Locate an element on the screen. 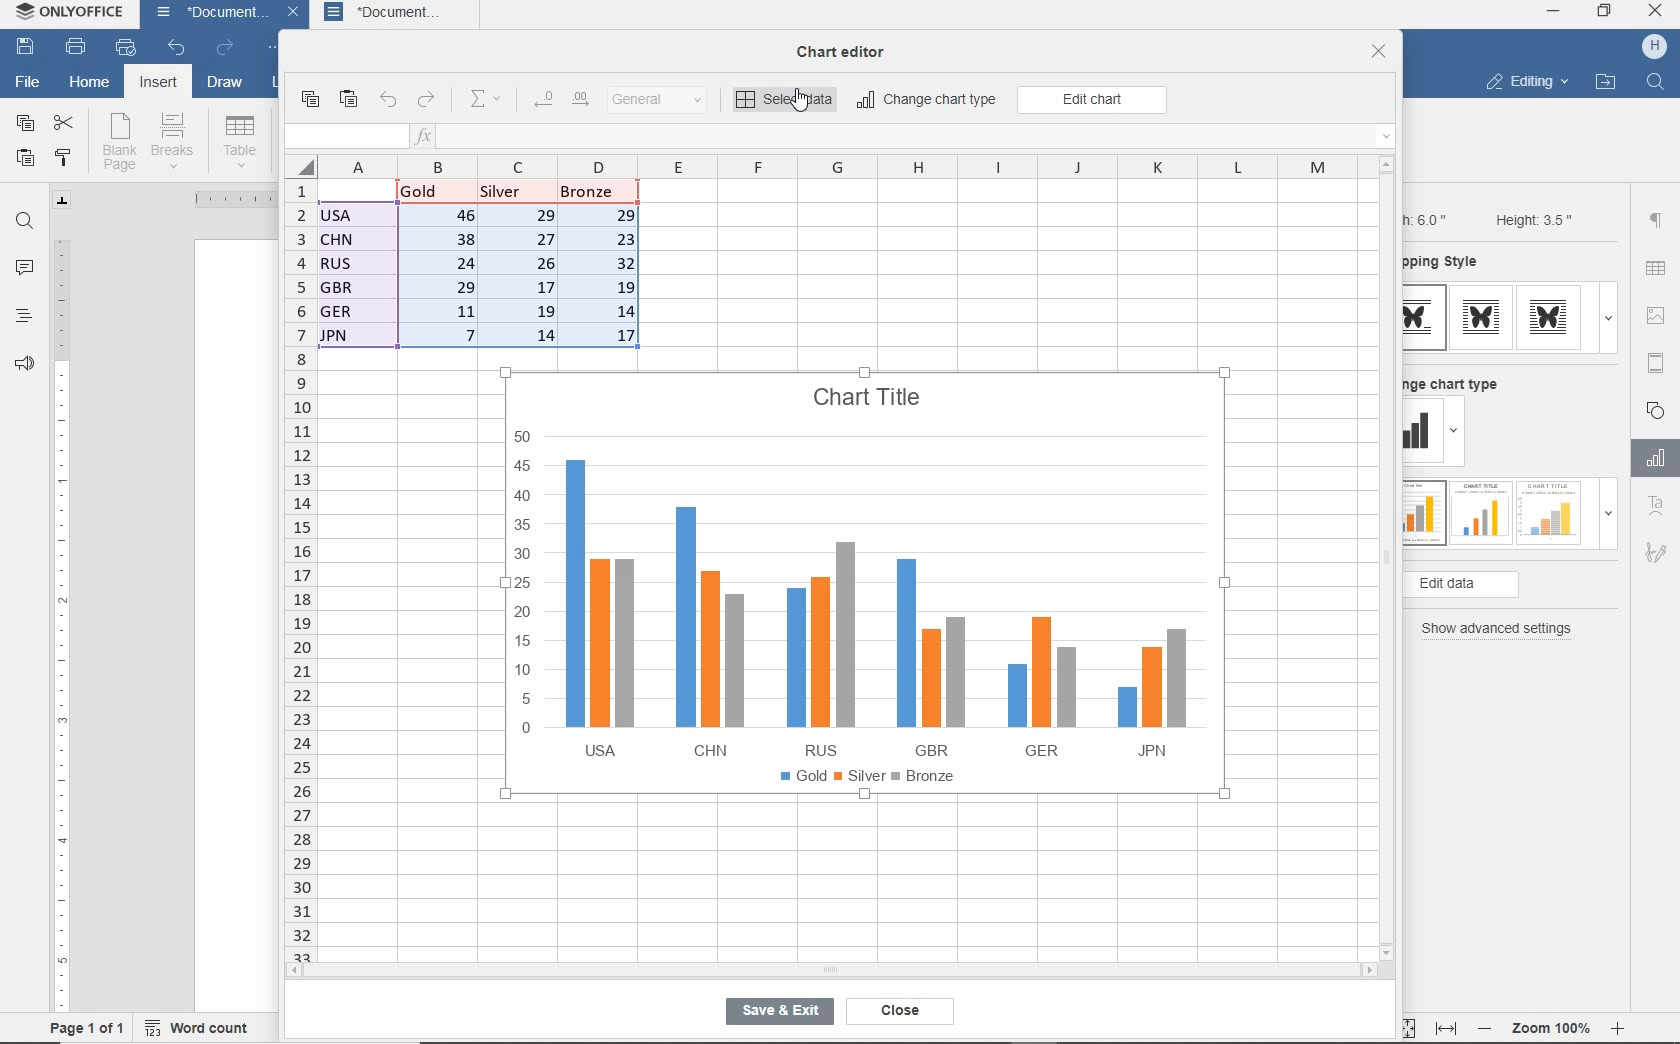 Image resolution: width=1680 pixels, height=1044 pixels. close is located at coordinates (1657, 13).